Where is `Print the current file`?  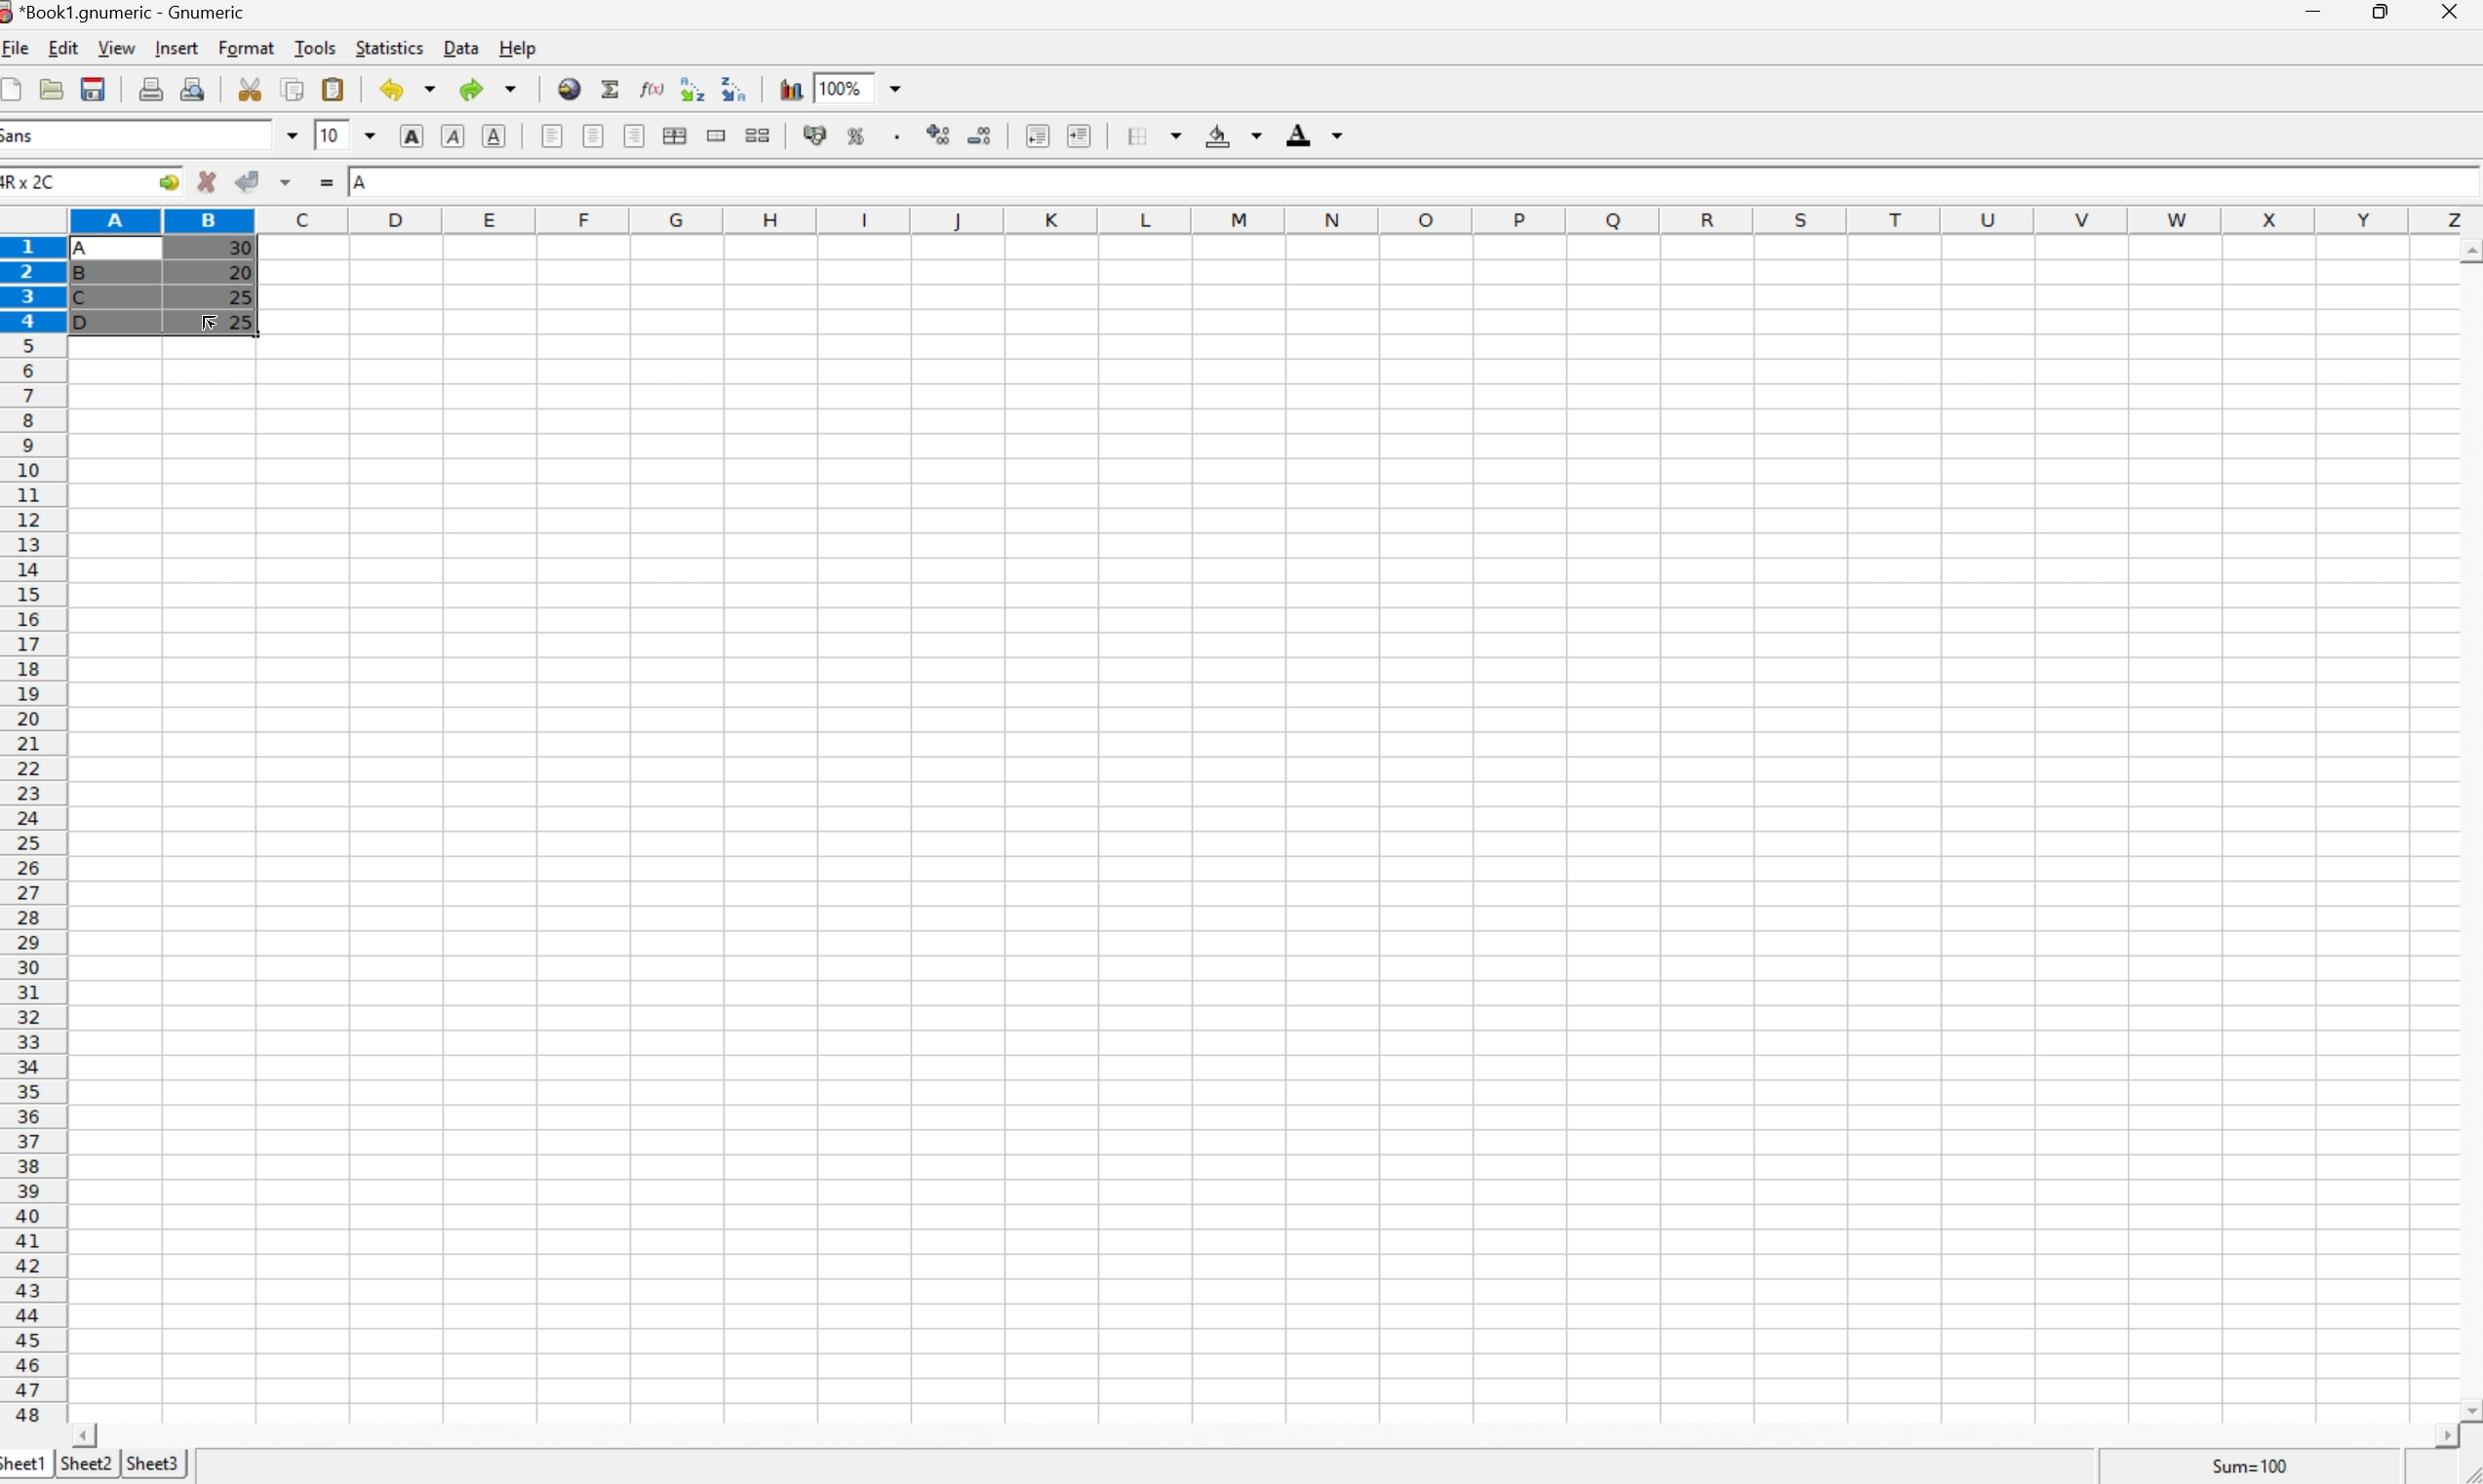
Print the current file is located at coordinates (151, 88).